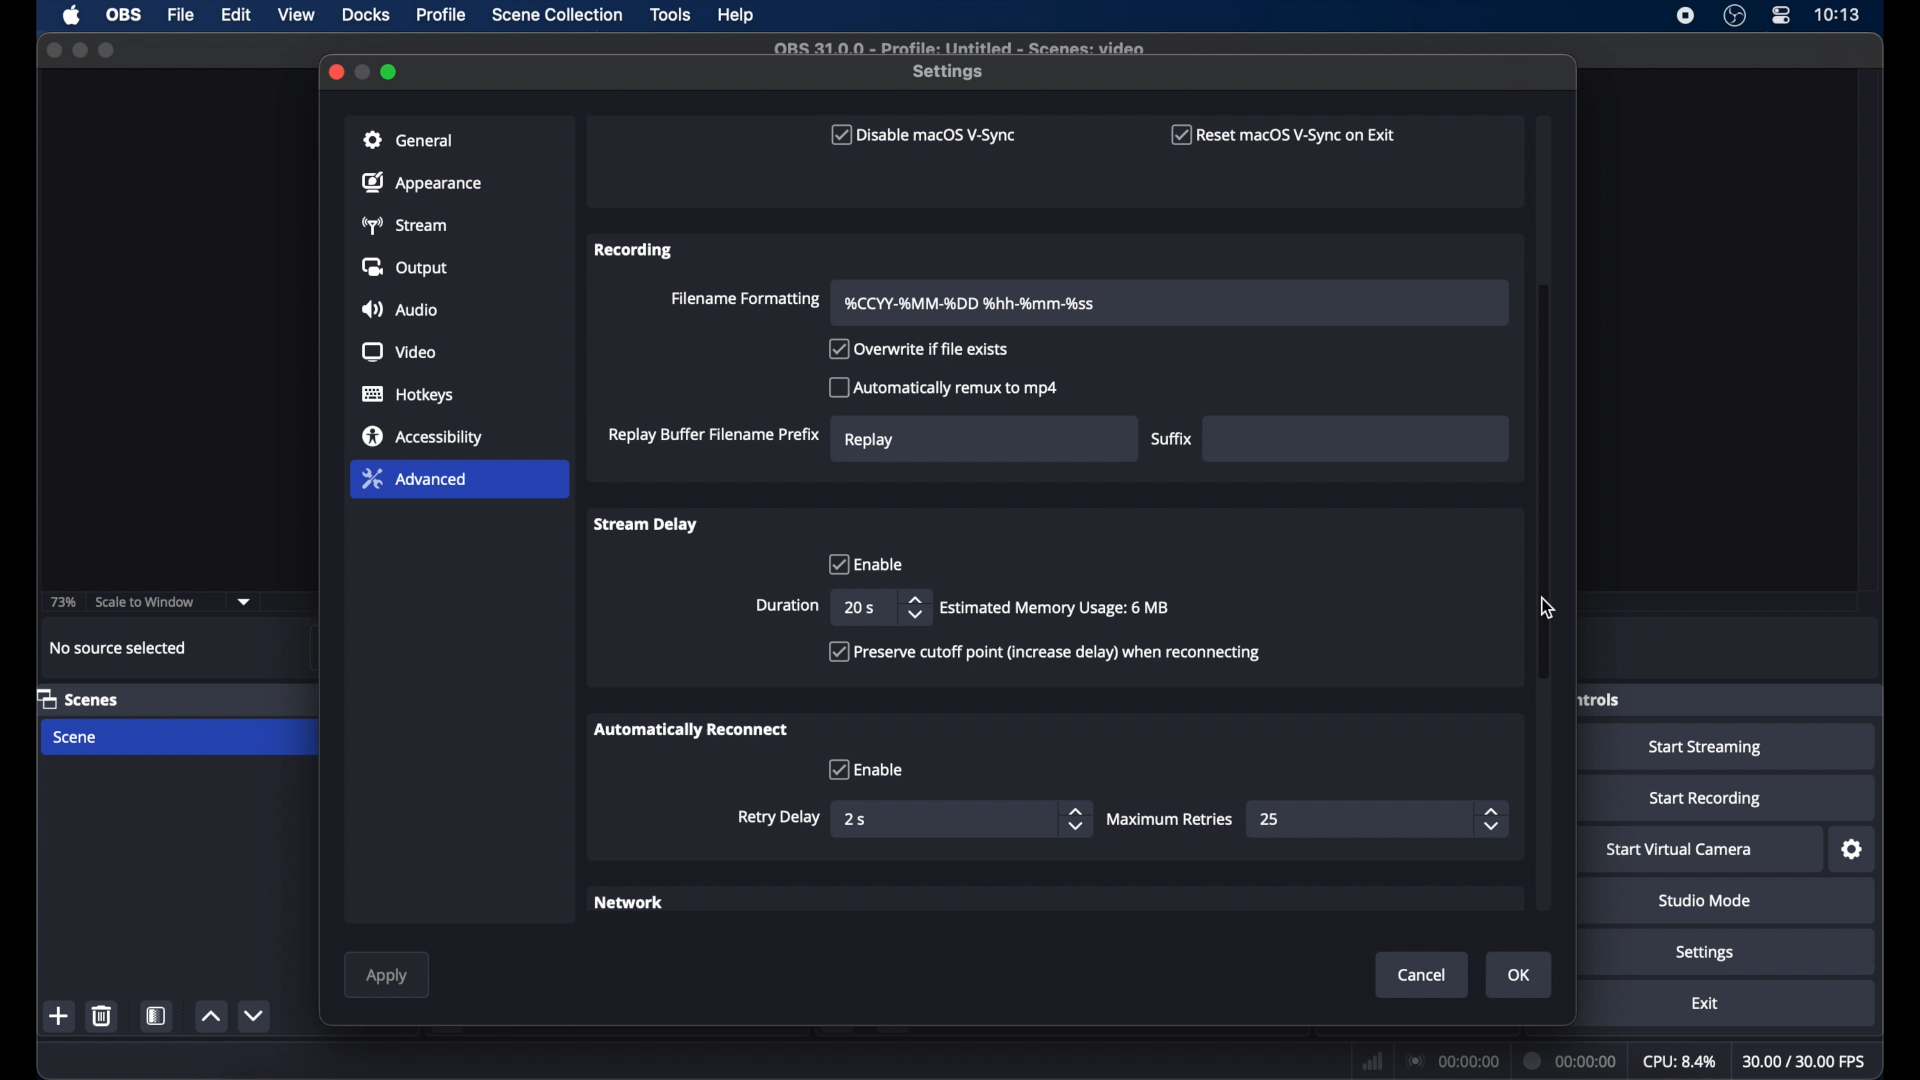 The image size is (1920, 1080). Describe the element at coordinates (158, 1016) in the screenshot. I see `scene filters` at that location.